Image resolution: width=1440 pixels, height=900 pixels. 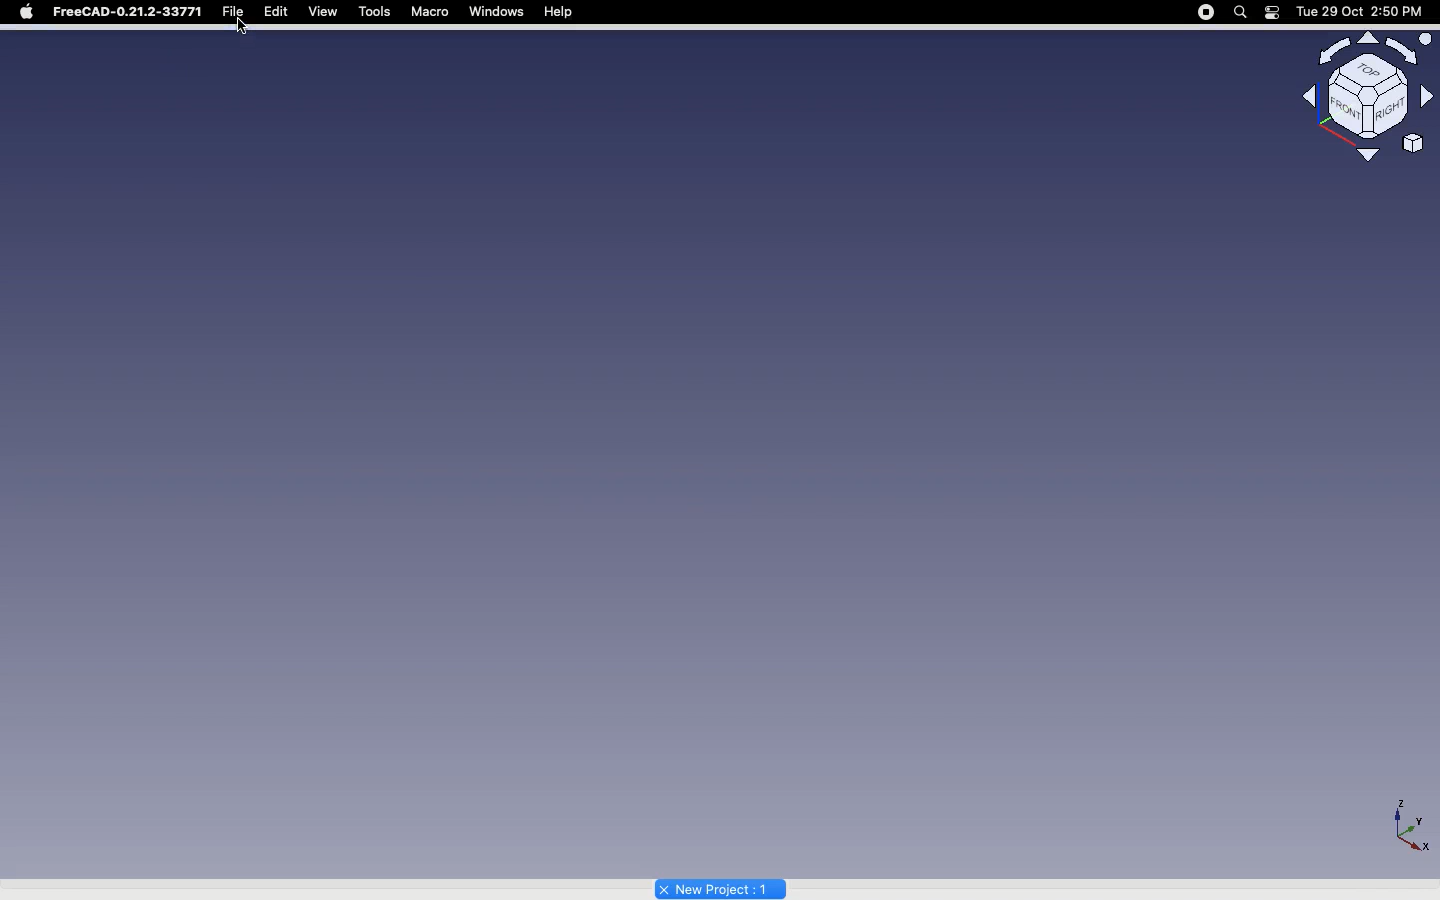 What do you see at coordinates (324, 11) in the screenshot?
I see `View` at bounding box center [324, 11].